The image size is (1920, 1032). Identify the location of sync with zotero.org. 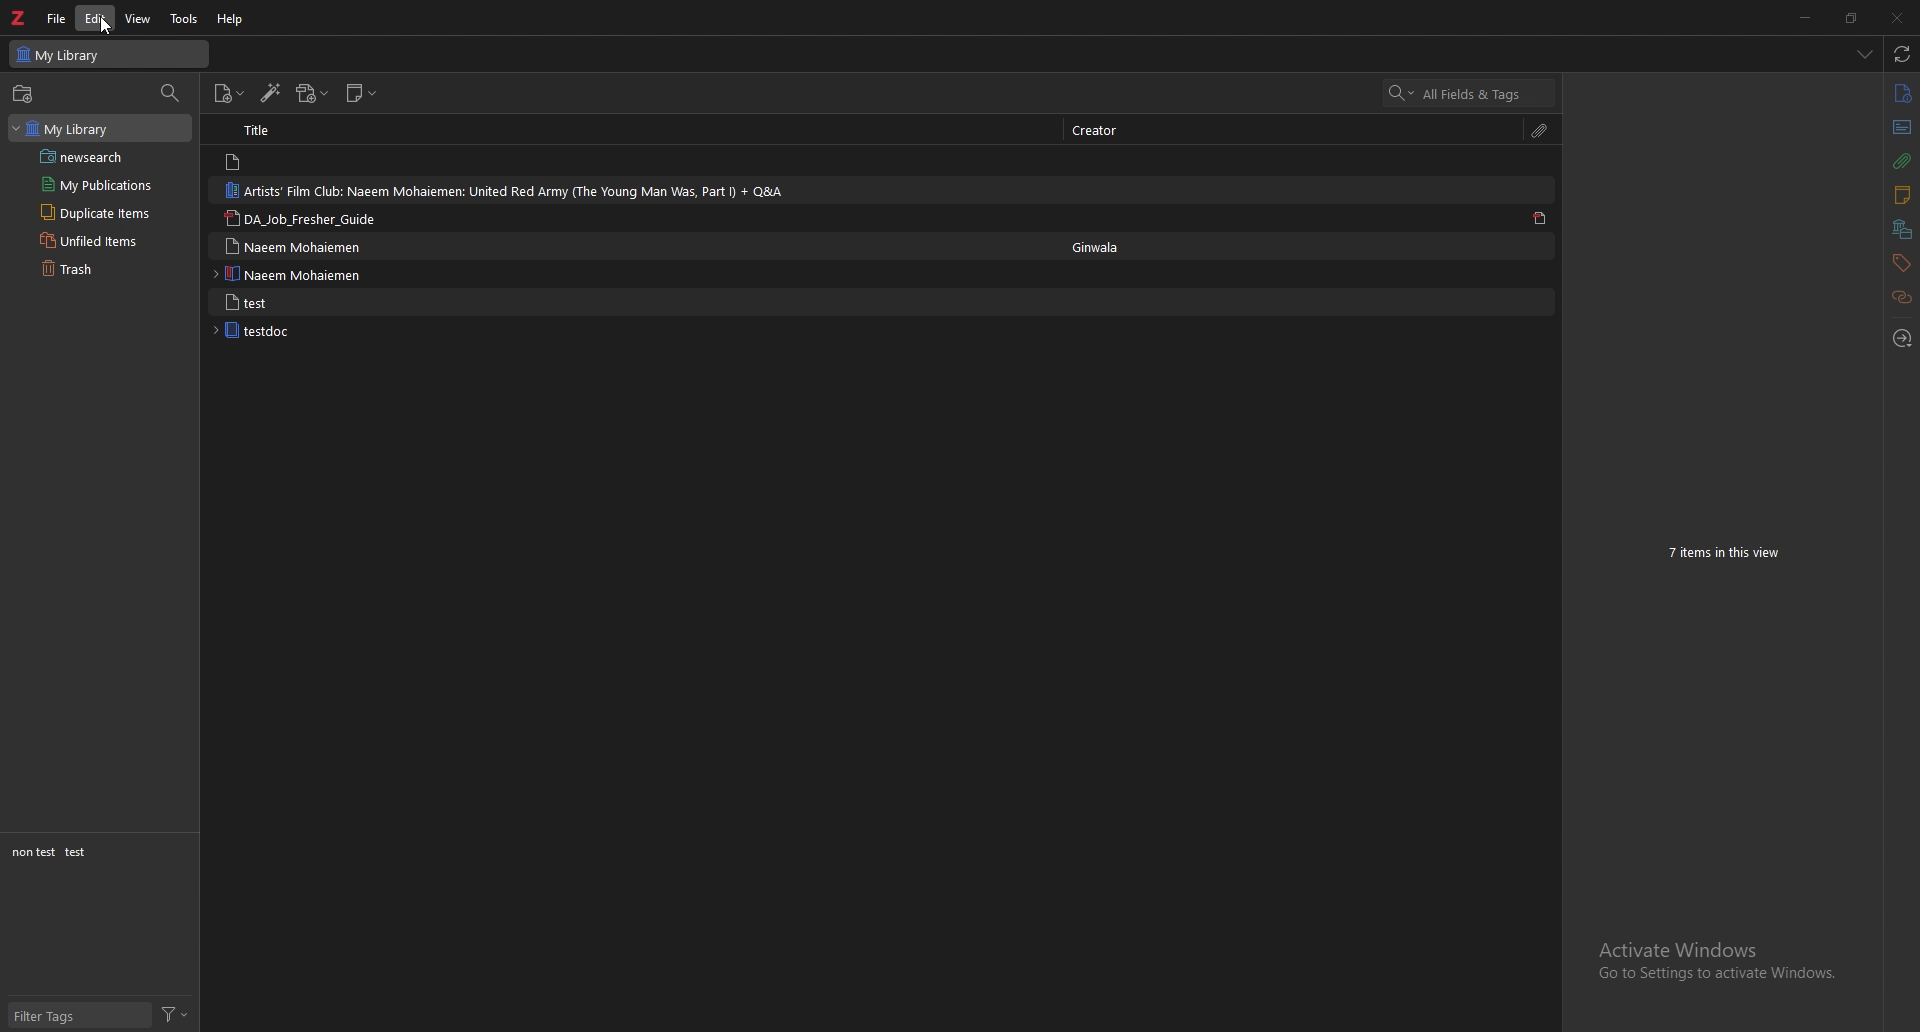
(1900, 54).